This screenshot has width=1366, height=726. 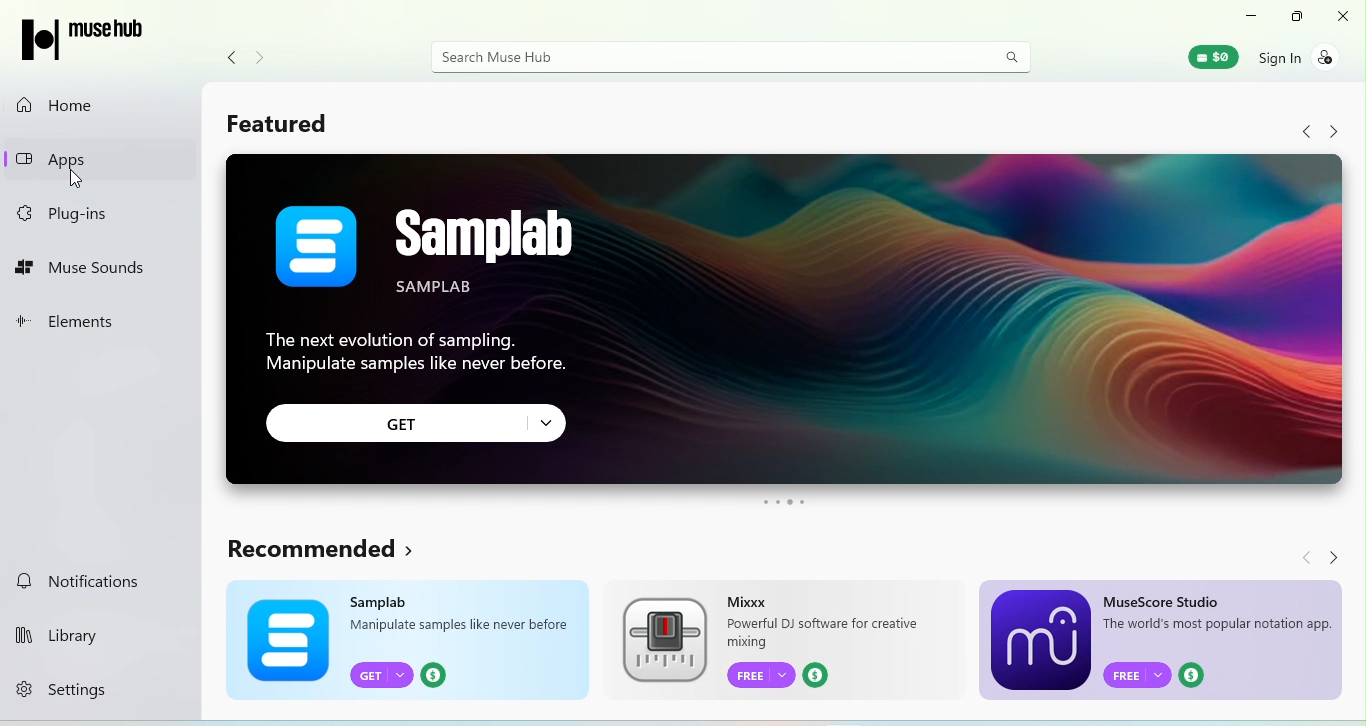 I want to click on Muse sounds tab, so click(x=83, y=269).